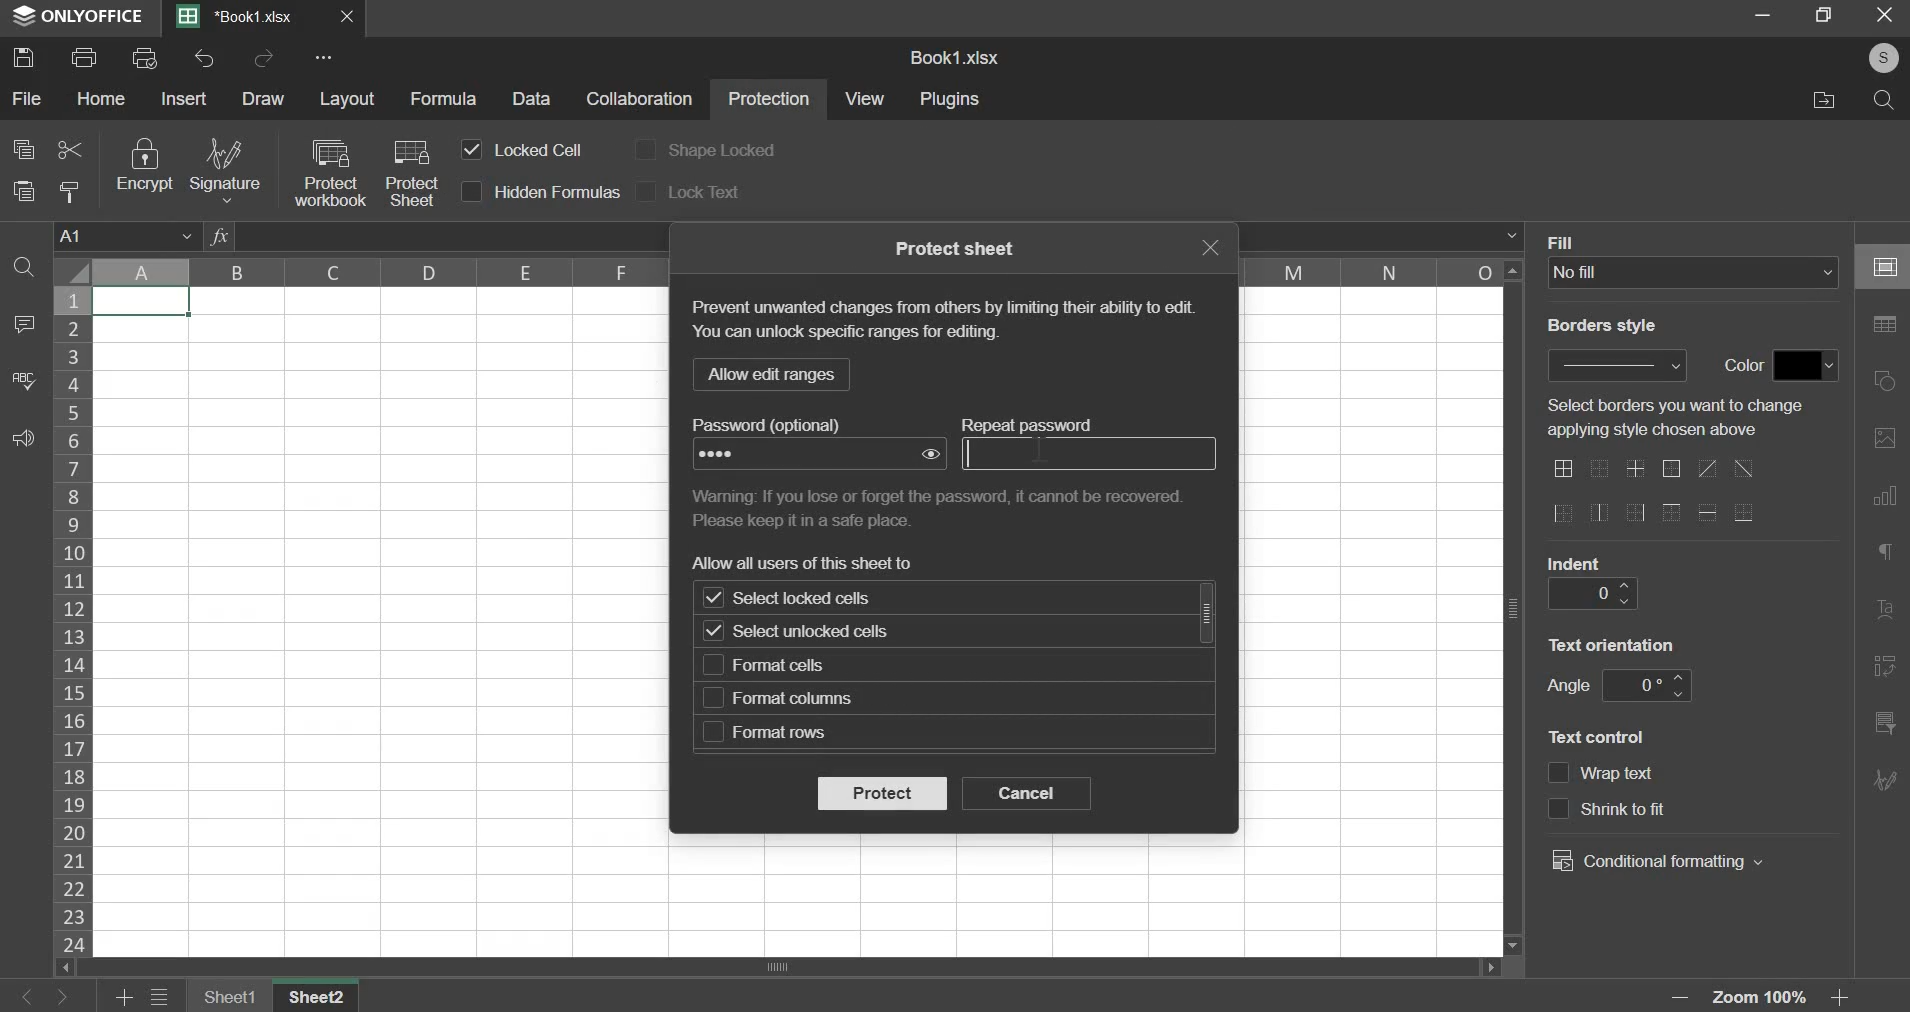 The height and width of the screenshot is (1012, 1910). What do you see at coordinates (932, 454) in the screenshot?
I see `show password` at bounding box center [932, 454].